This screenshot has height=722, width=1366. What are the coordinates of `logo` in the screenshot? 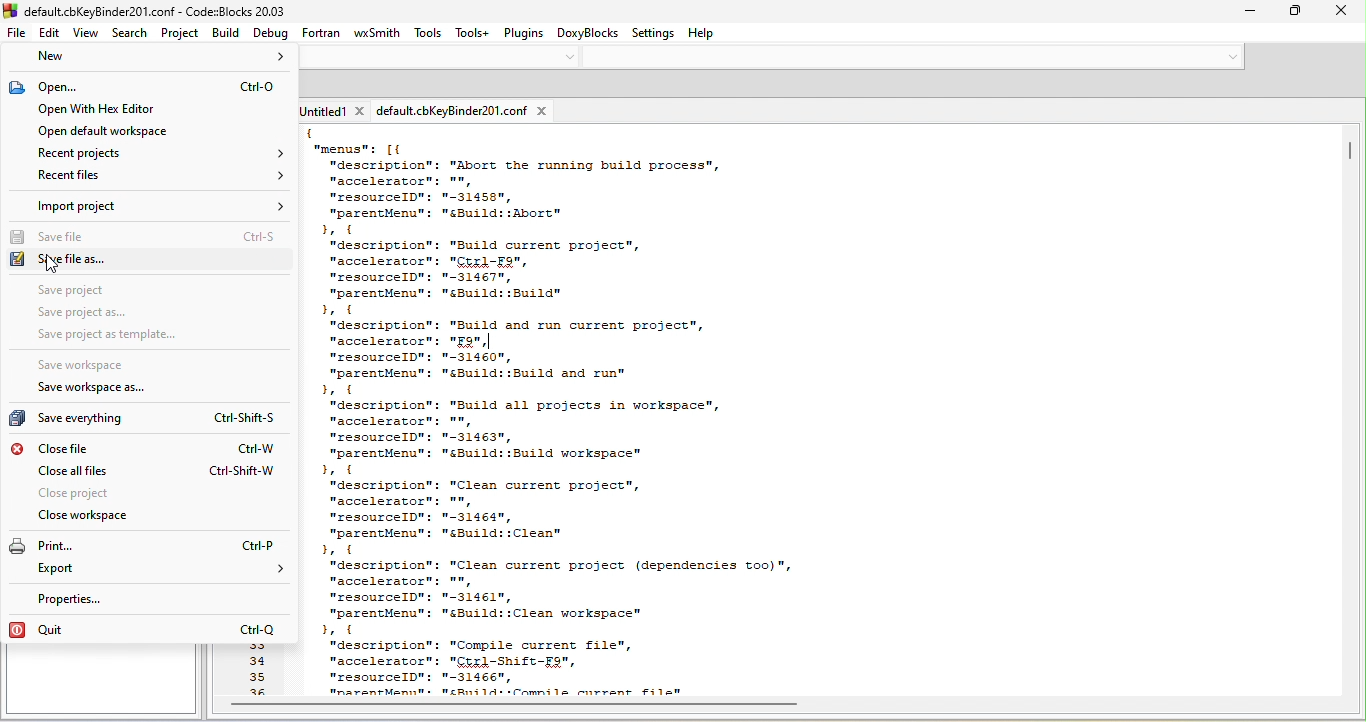 It's located at (10, 11).